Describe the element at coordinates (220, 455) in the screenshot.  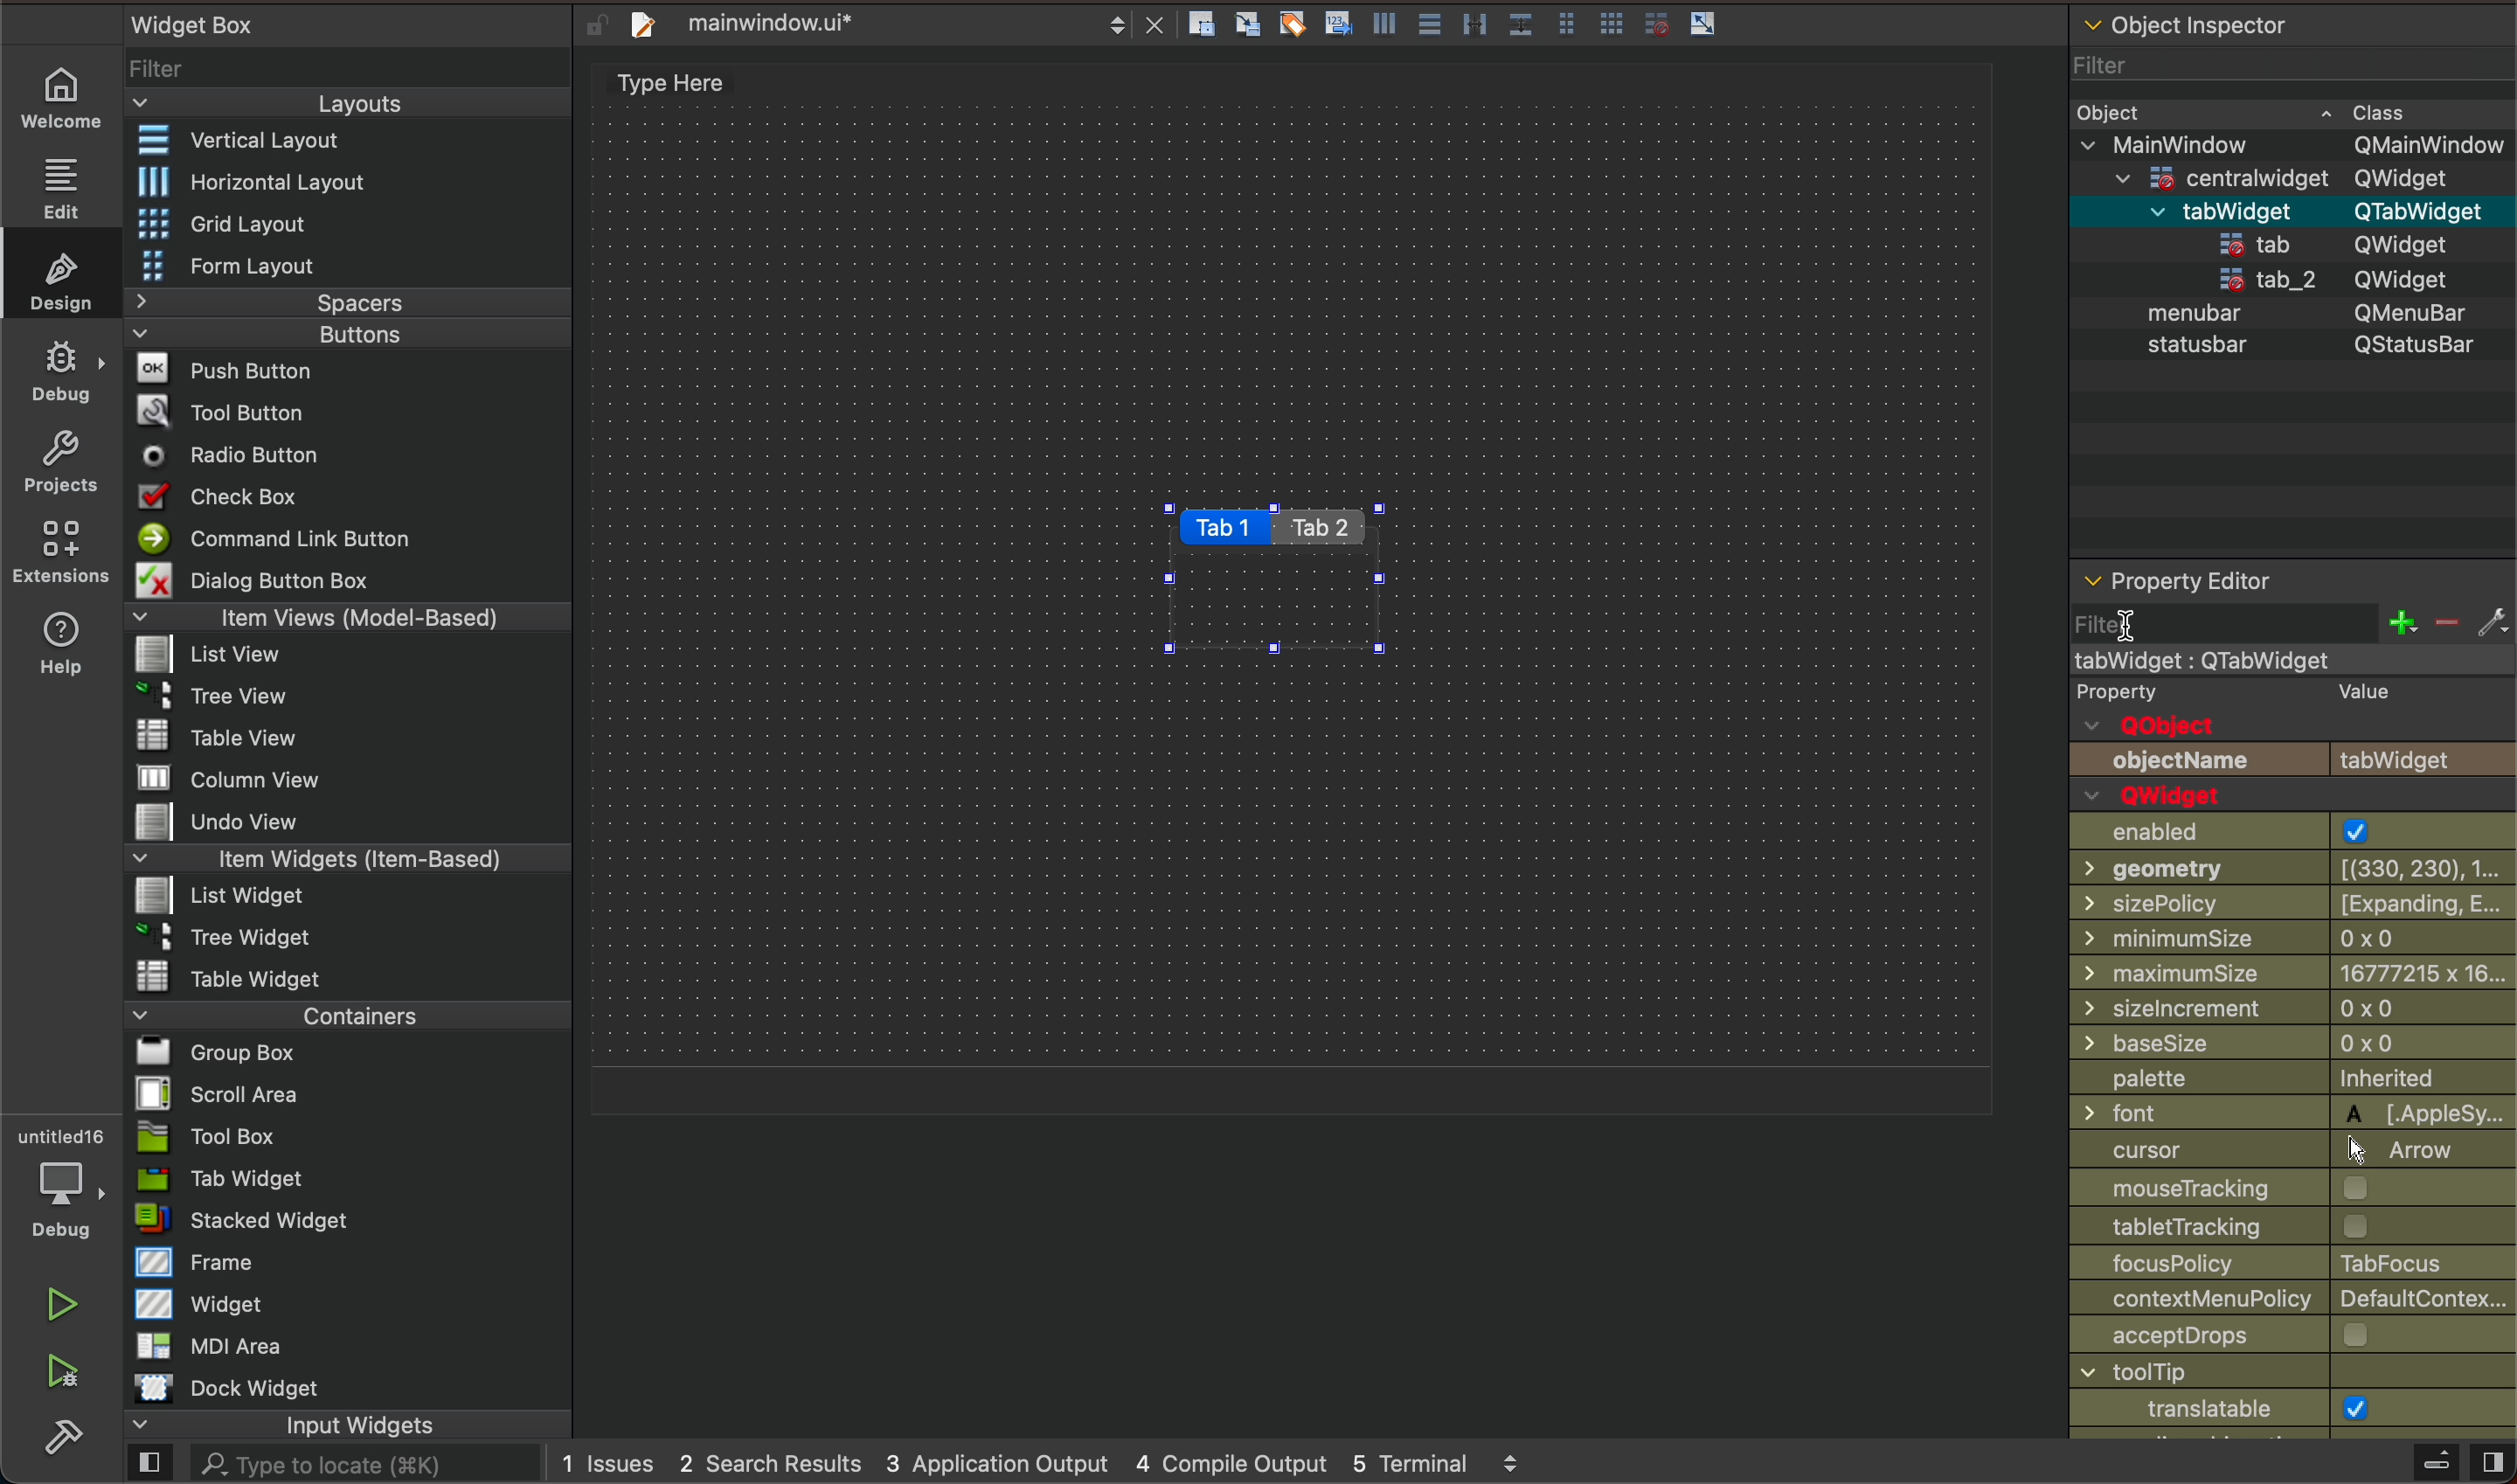
I see ` Radio Button` at that location.